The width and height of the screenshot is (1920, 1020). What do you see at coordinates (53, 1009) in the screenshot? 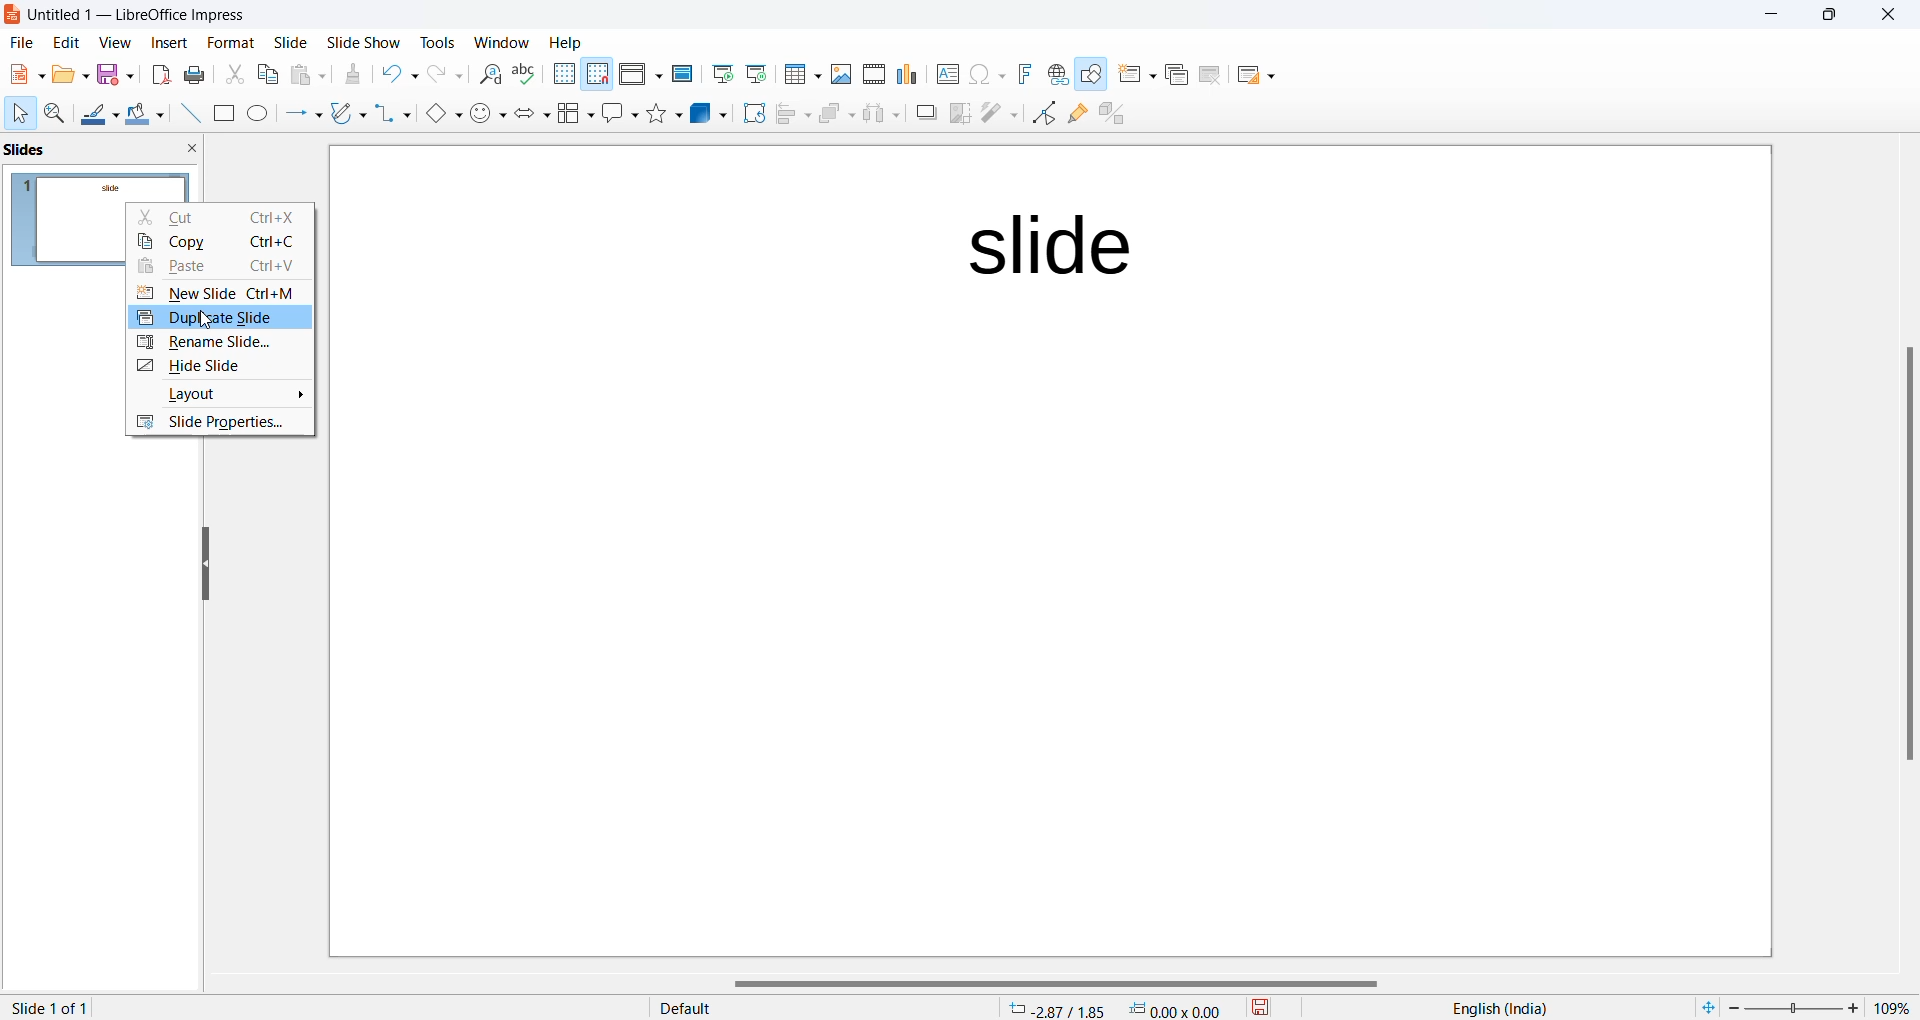
I see `Slide 1 of 1` at bounding box center [53, 1009].